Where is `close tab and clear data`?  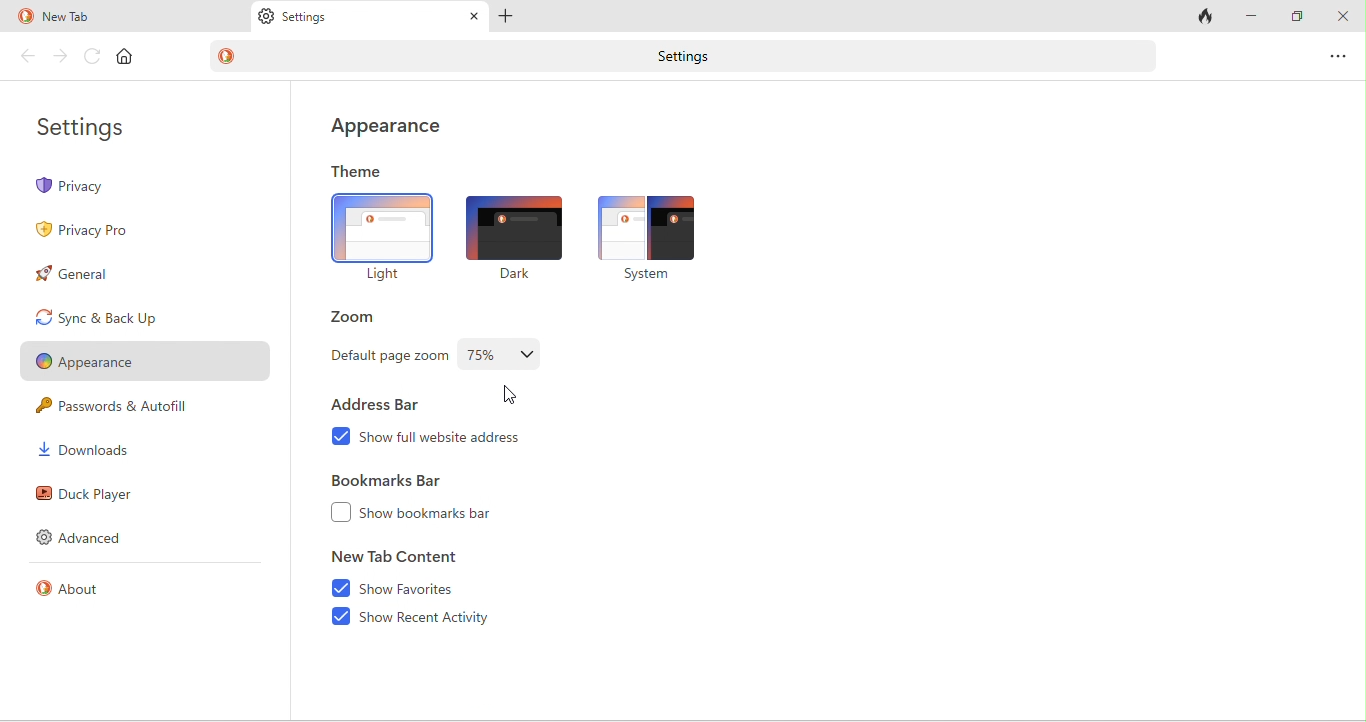
close tab and clear data is located at coordinates (1206, 16).